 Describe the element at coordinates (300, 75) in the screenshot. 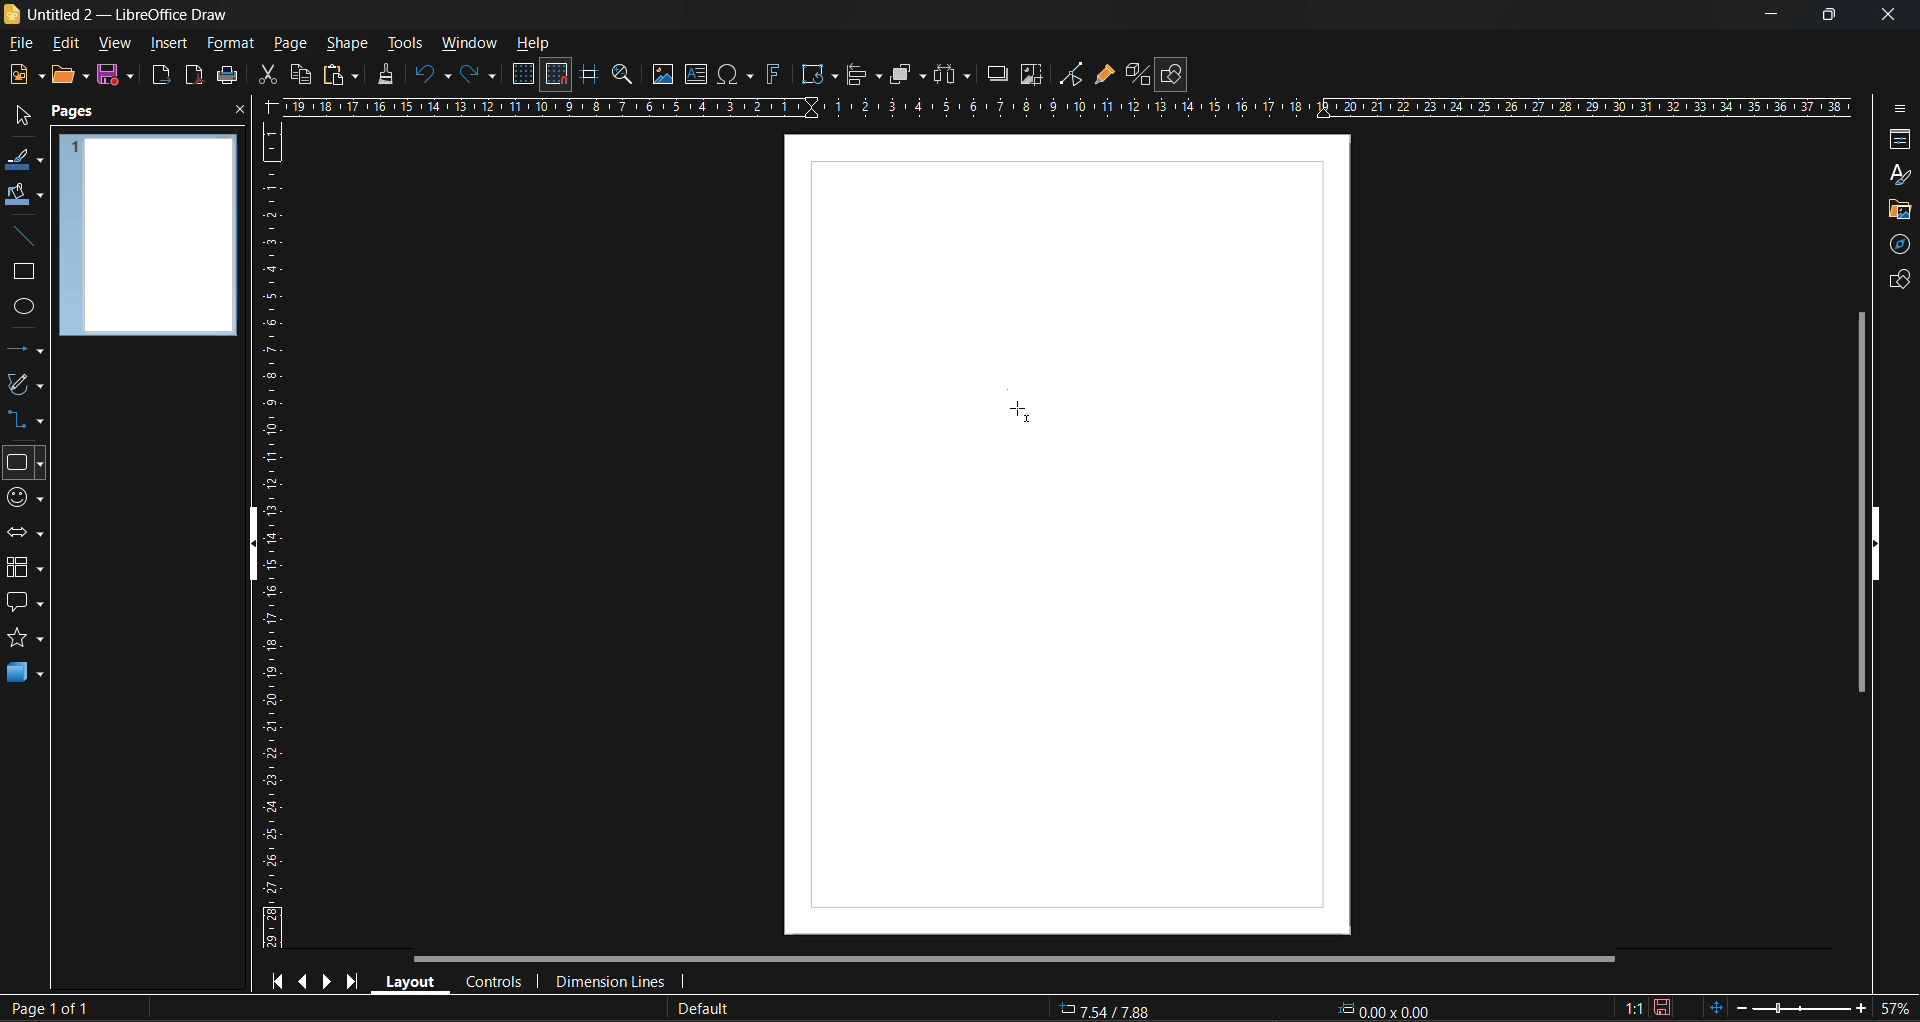

I see `copy` at that location.